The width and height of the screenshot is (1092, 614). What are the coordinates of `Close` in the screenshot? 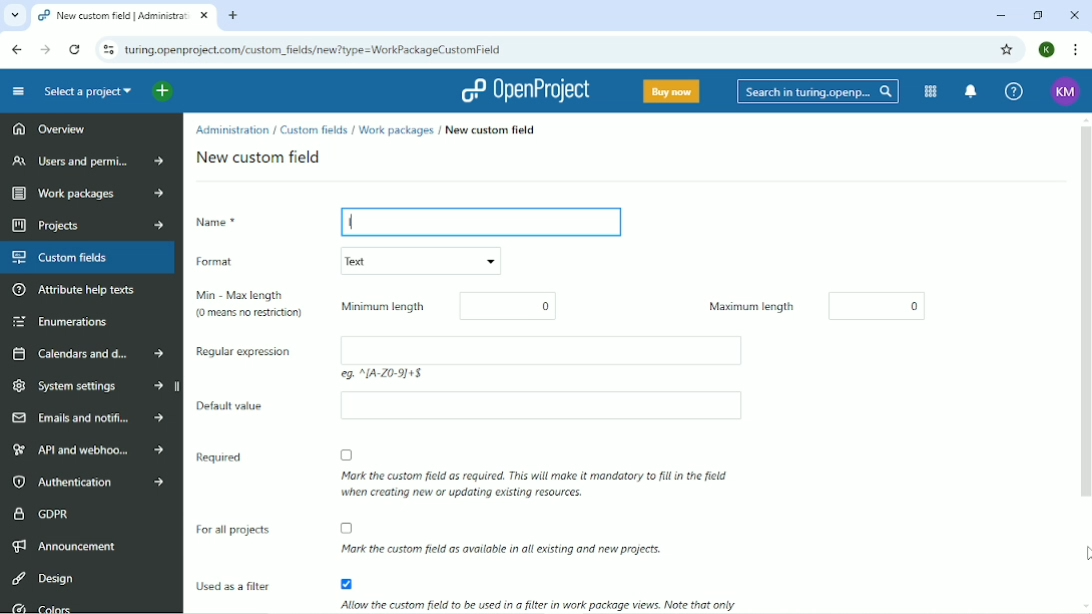 It's located at (1075, 15).